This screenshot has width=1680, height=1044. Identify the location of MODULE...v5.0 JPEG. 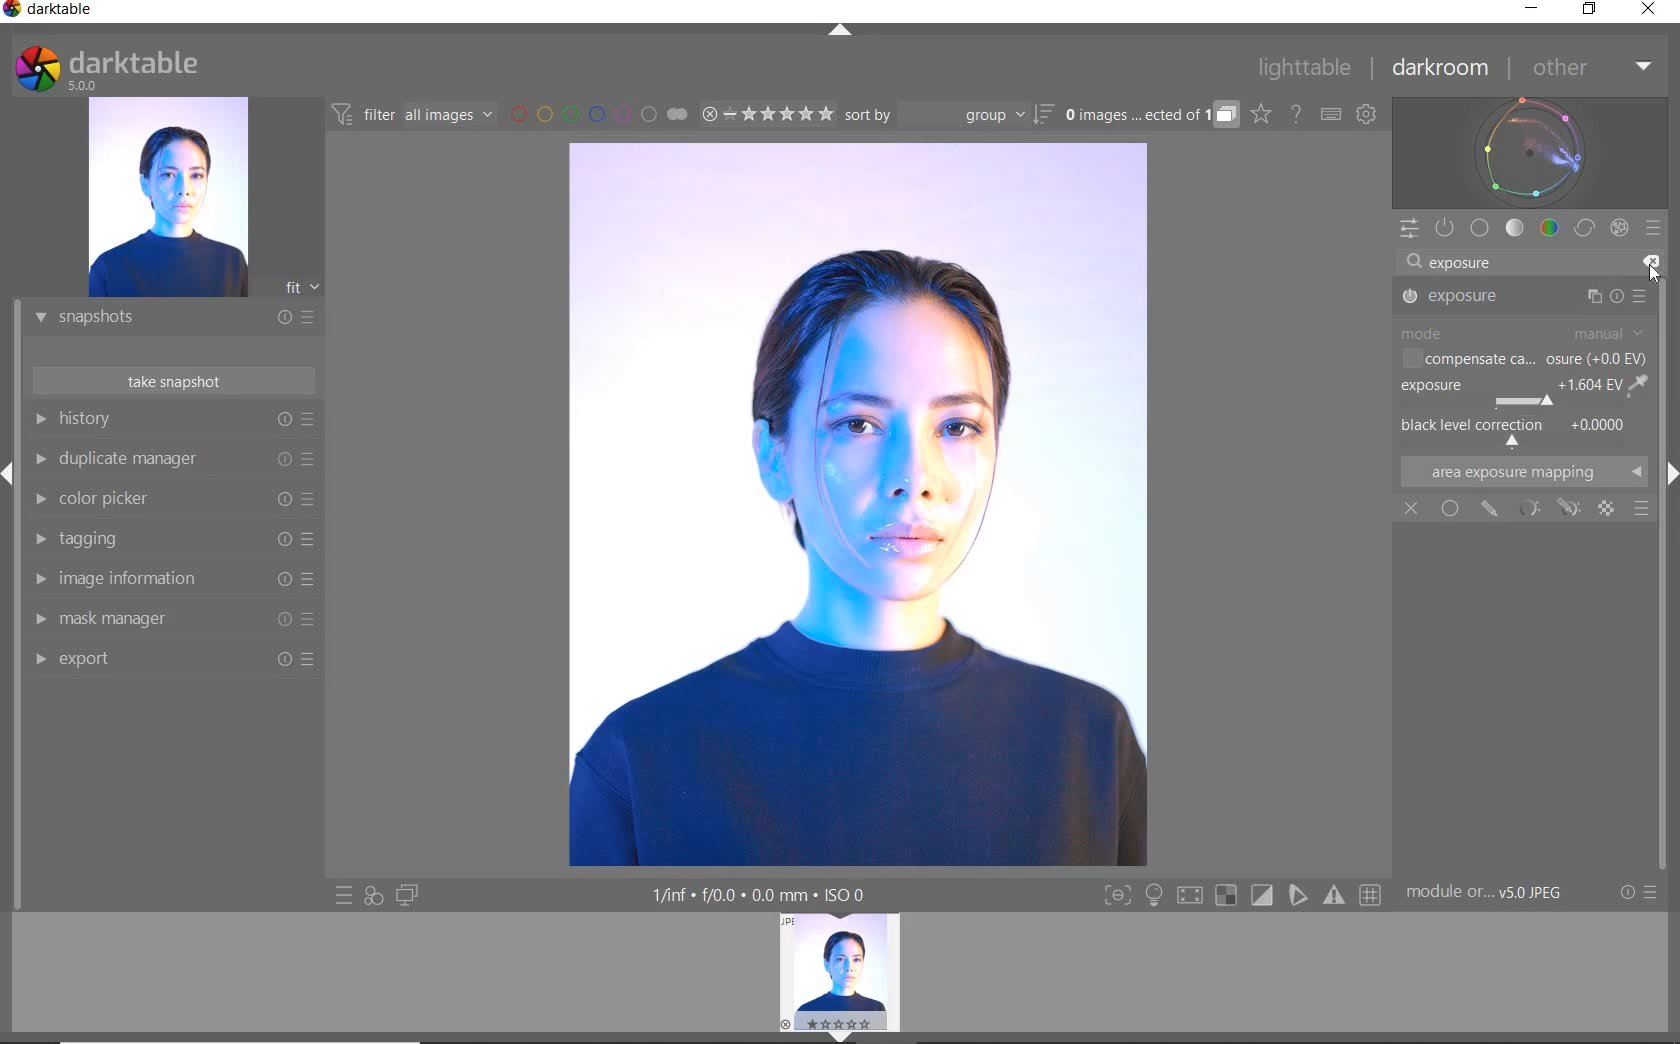
(1499, 893).